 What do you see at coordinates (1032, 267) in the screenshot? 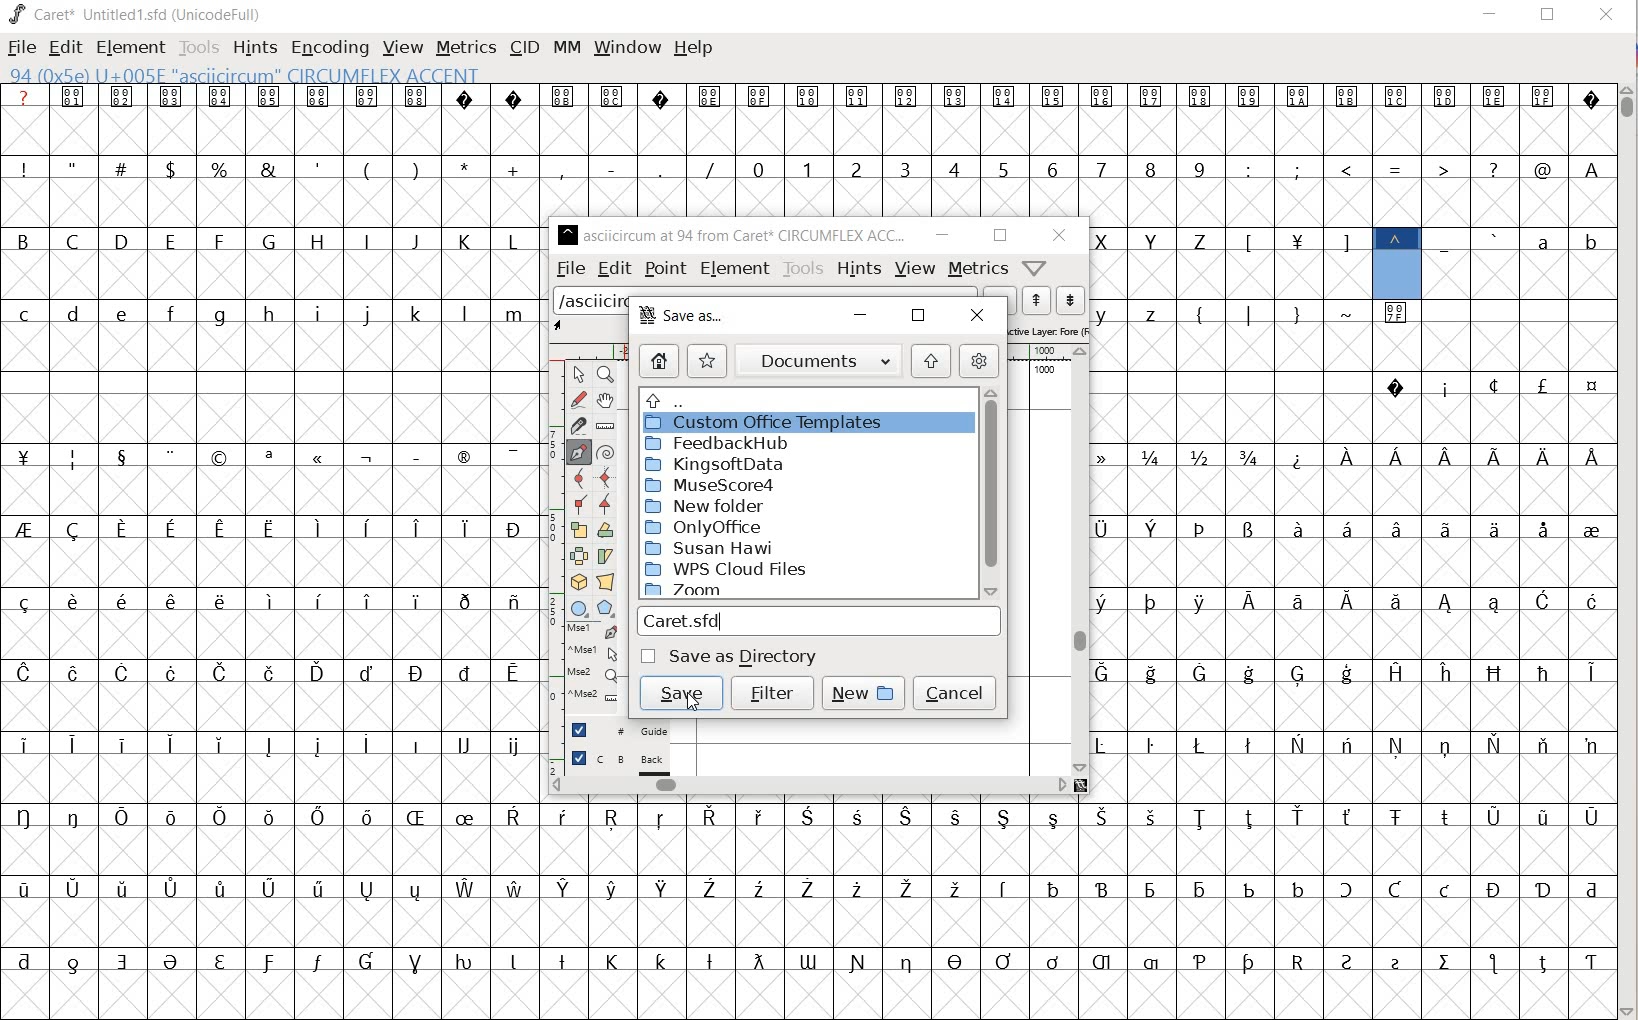
I see `window/help` at bounding box center [1032, 267].